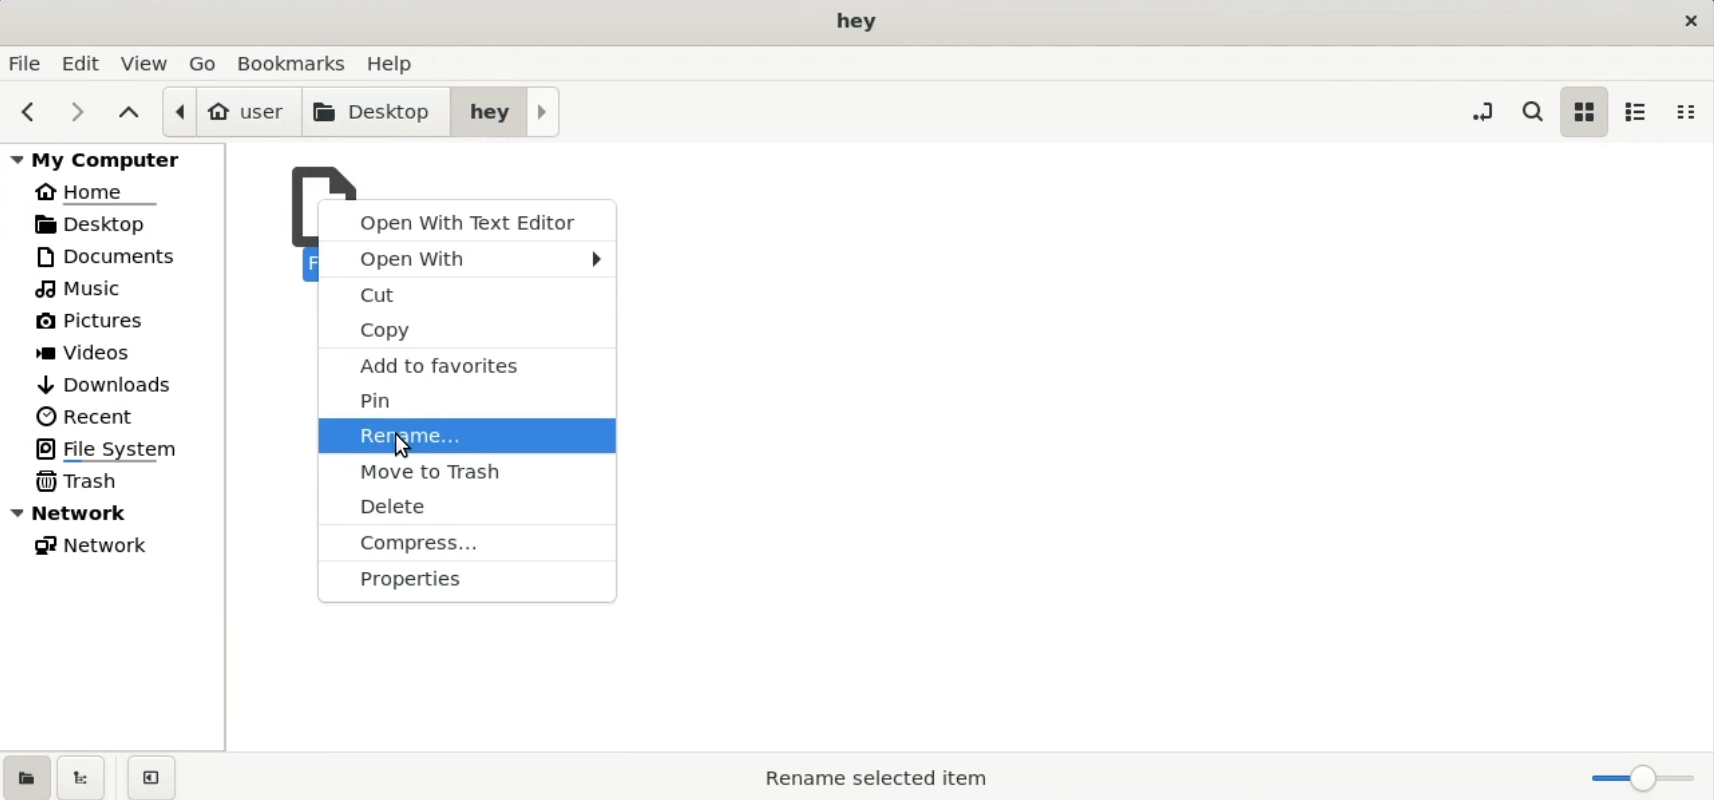 This screenshot has height=800, width=1714. Describe the element at coordinates (84, 63) in the screenshot. I see `edit` at that location.